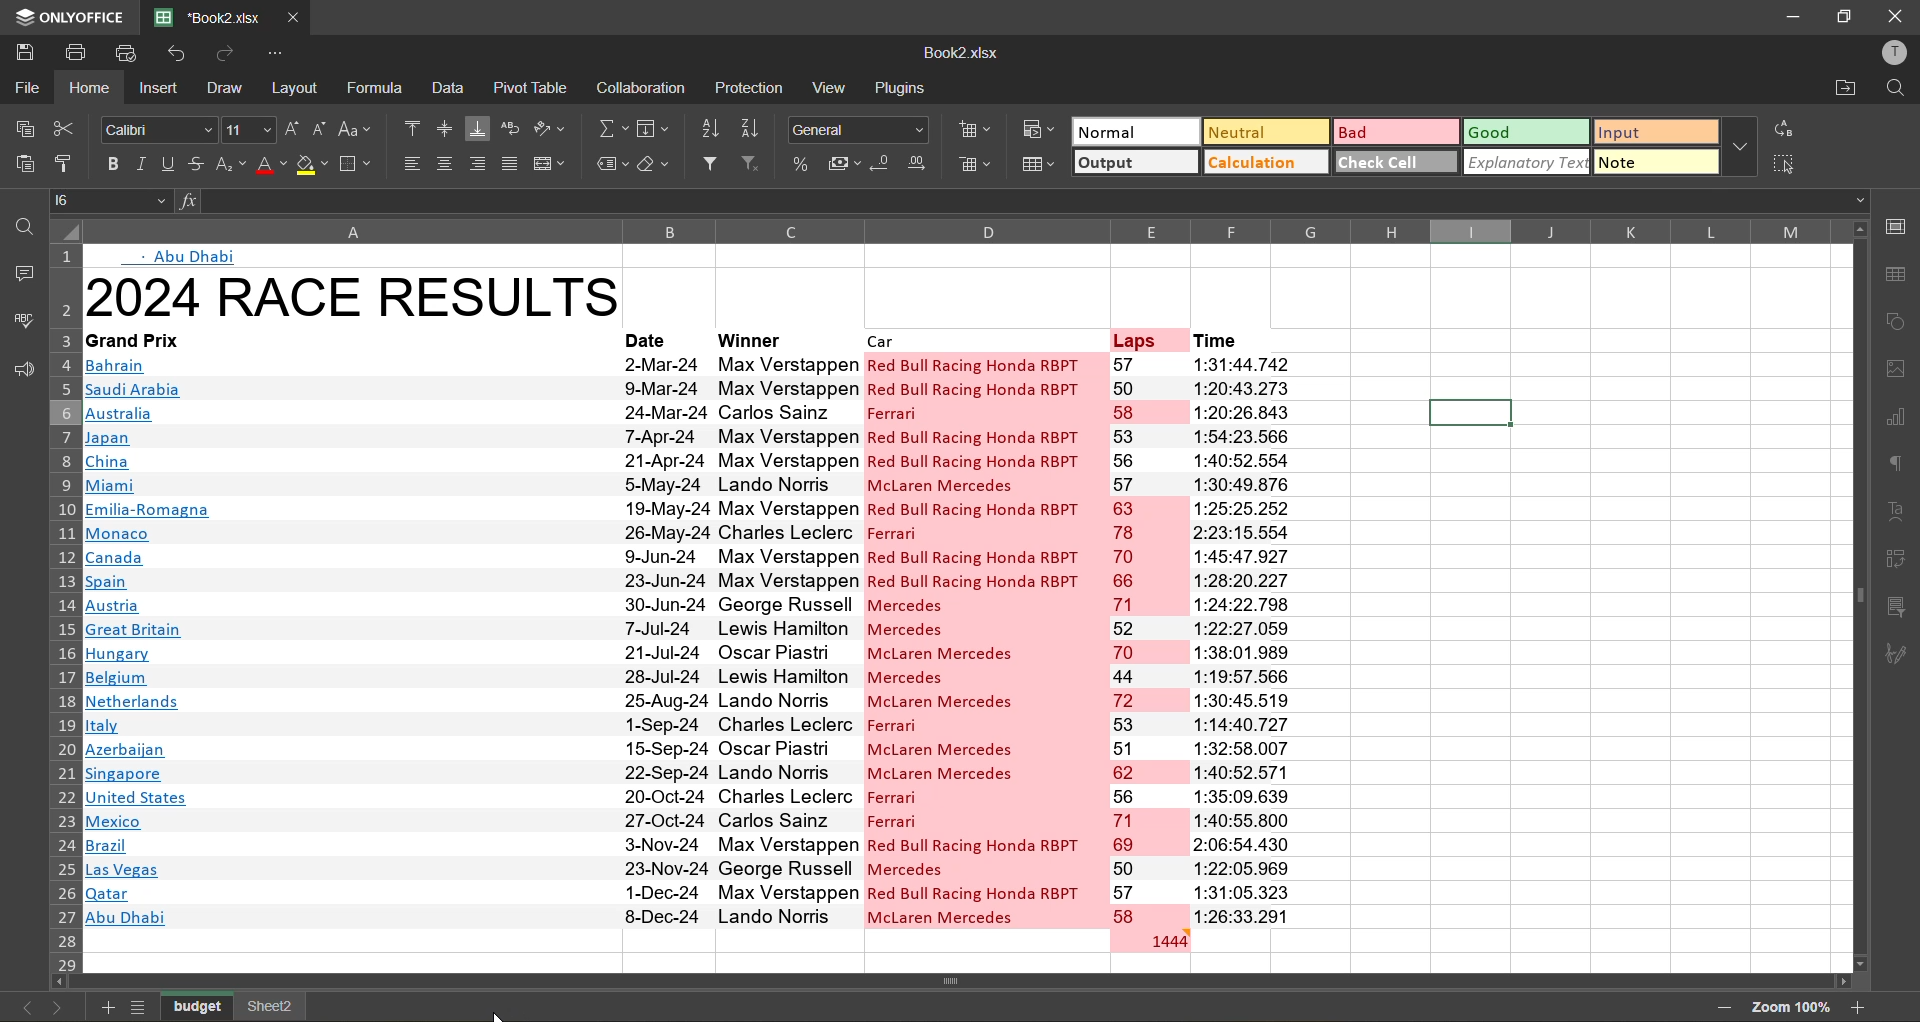 The height and width of the screenshot is (1022, 1920). What do you see at coordinates (1656, 162) in the screenshot?
I see `note` at bounding box center [1656, 162].